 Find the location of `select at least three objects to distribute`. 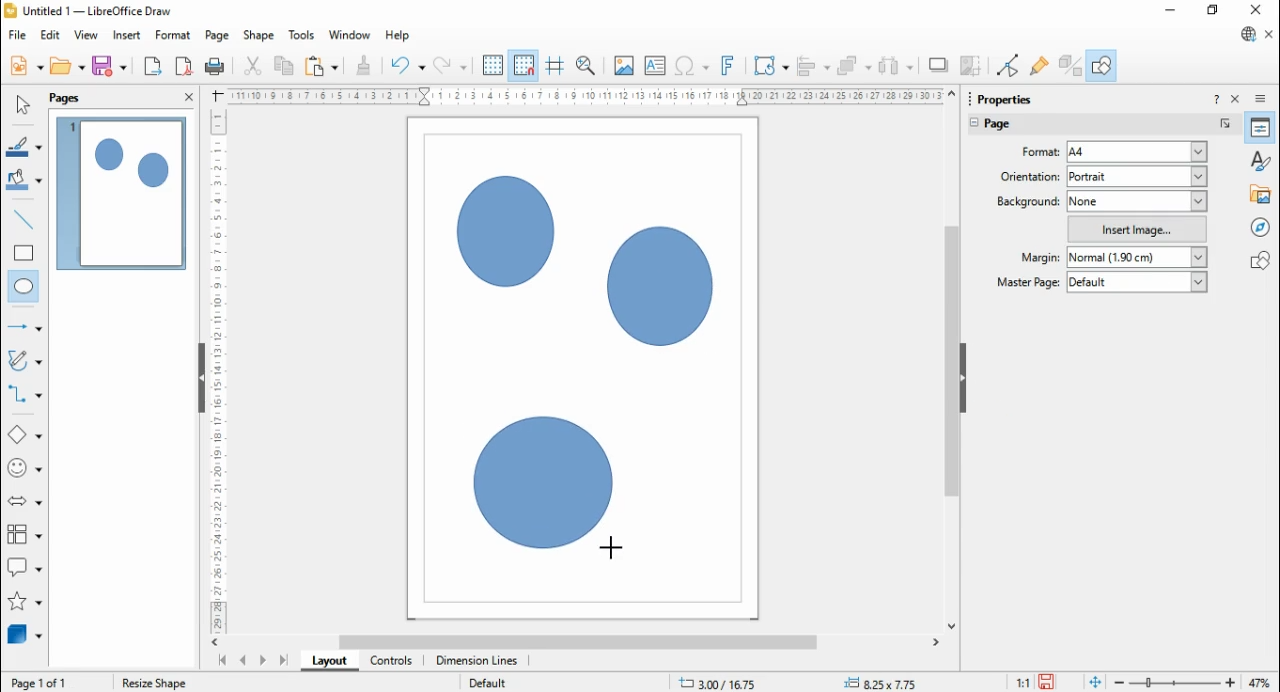

select at least three objects to distribute is located at coordinates (896, 67).